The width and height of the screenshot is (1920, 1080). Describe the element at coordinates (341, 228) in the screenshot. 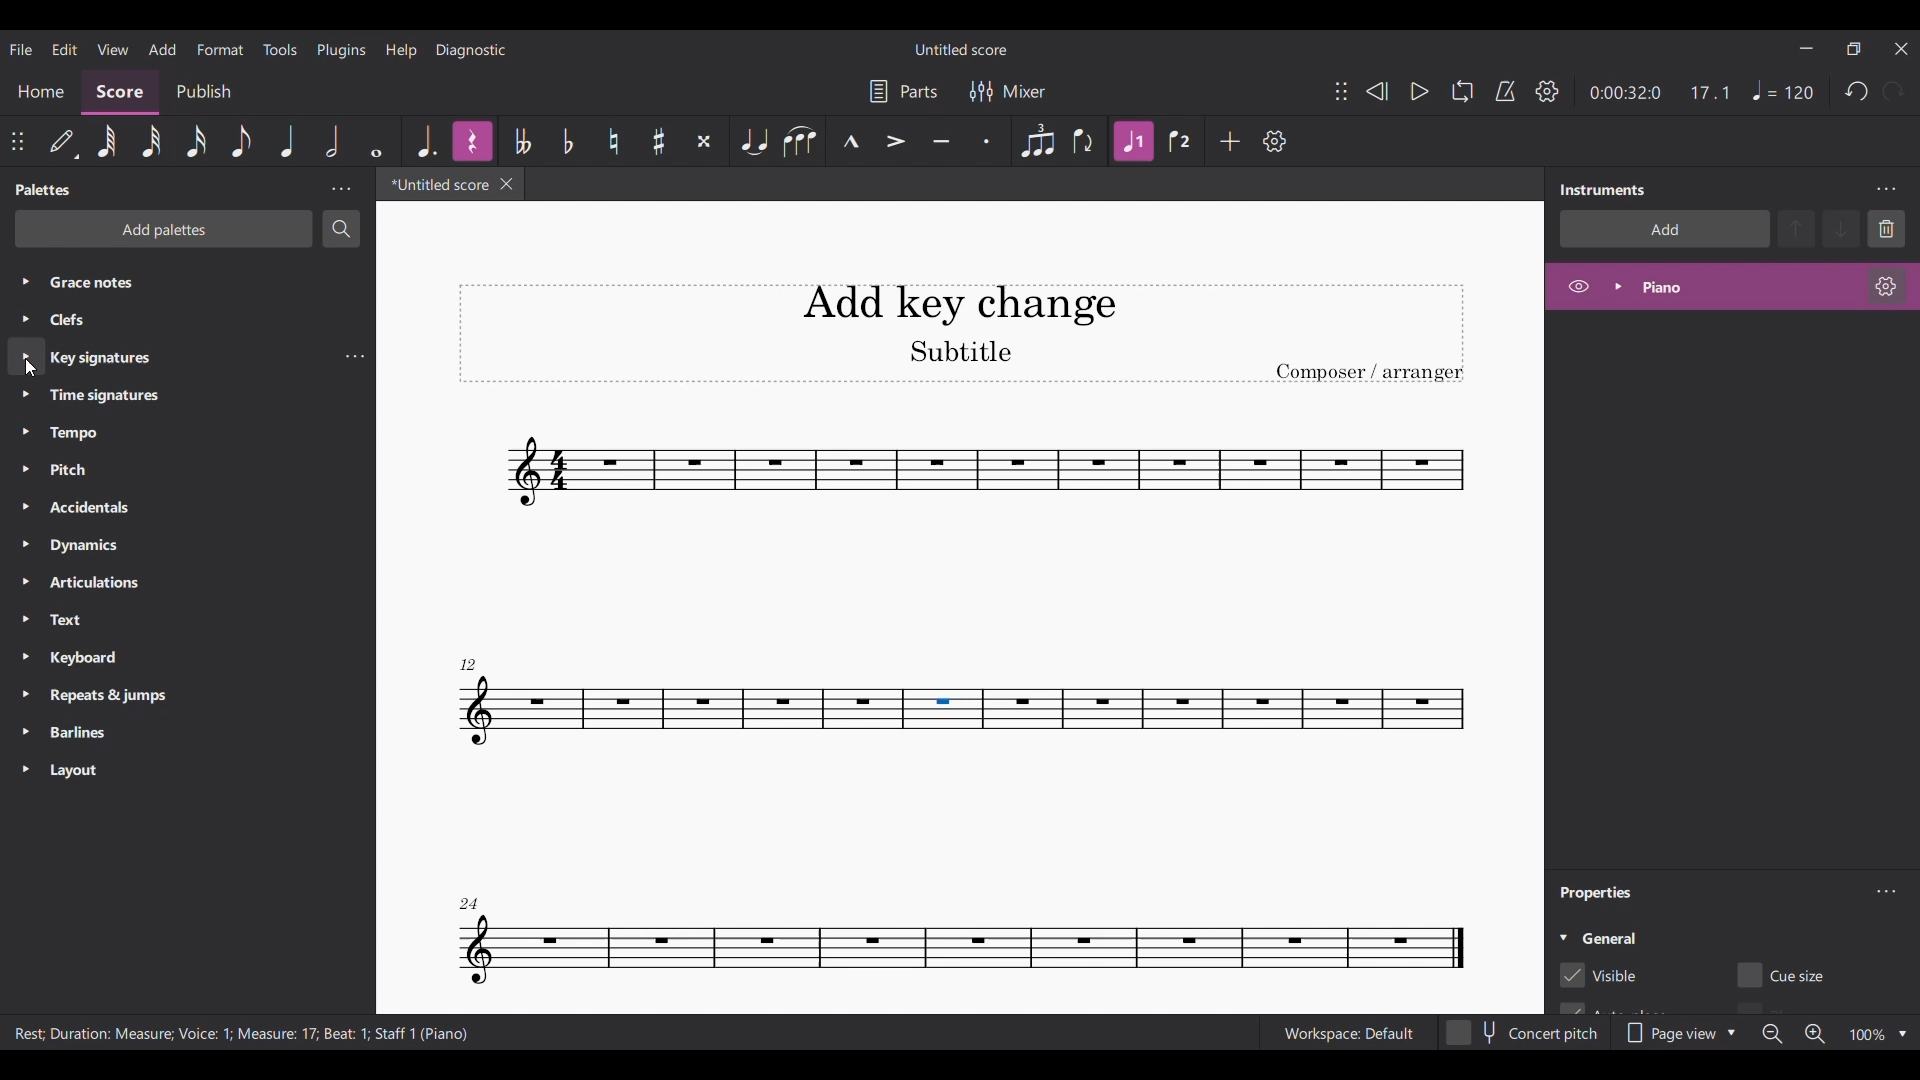

I see `Search palette` at that location.